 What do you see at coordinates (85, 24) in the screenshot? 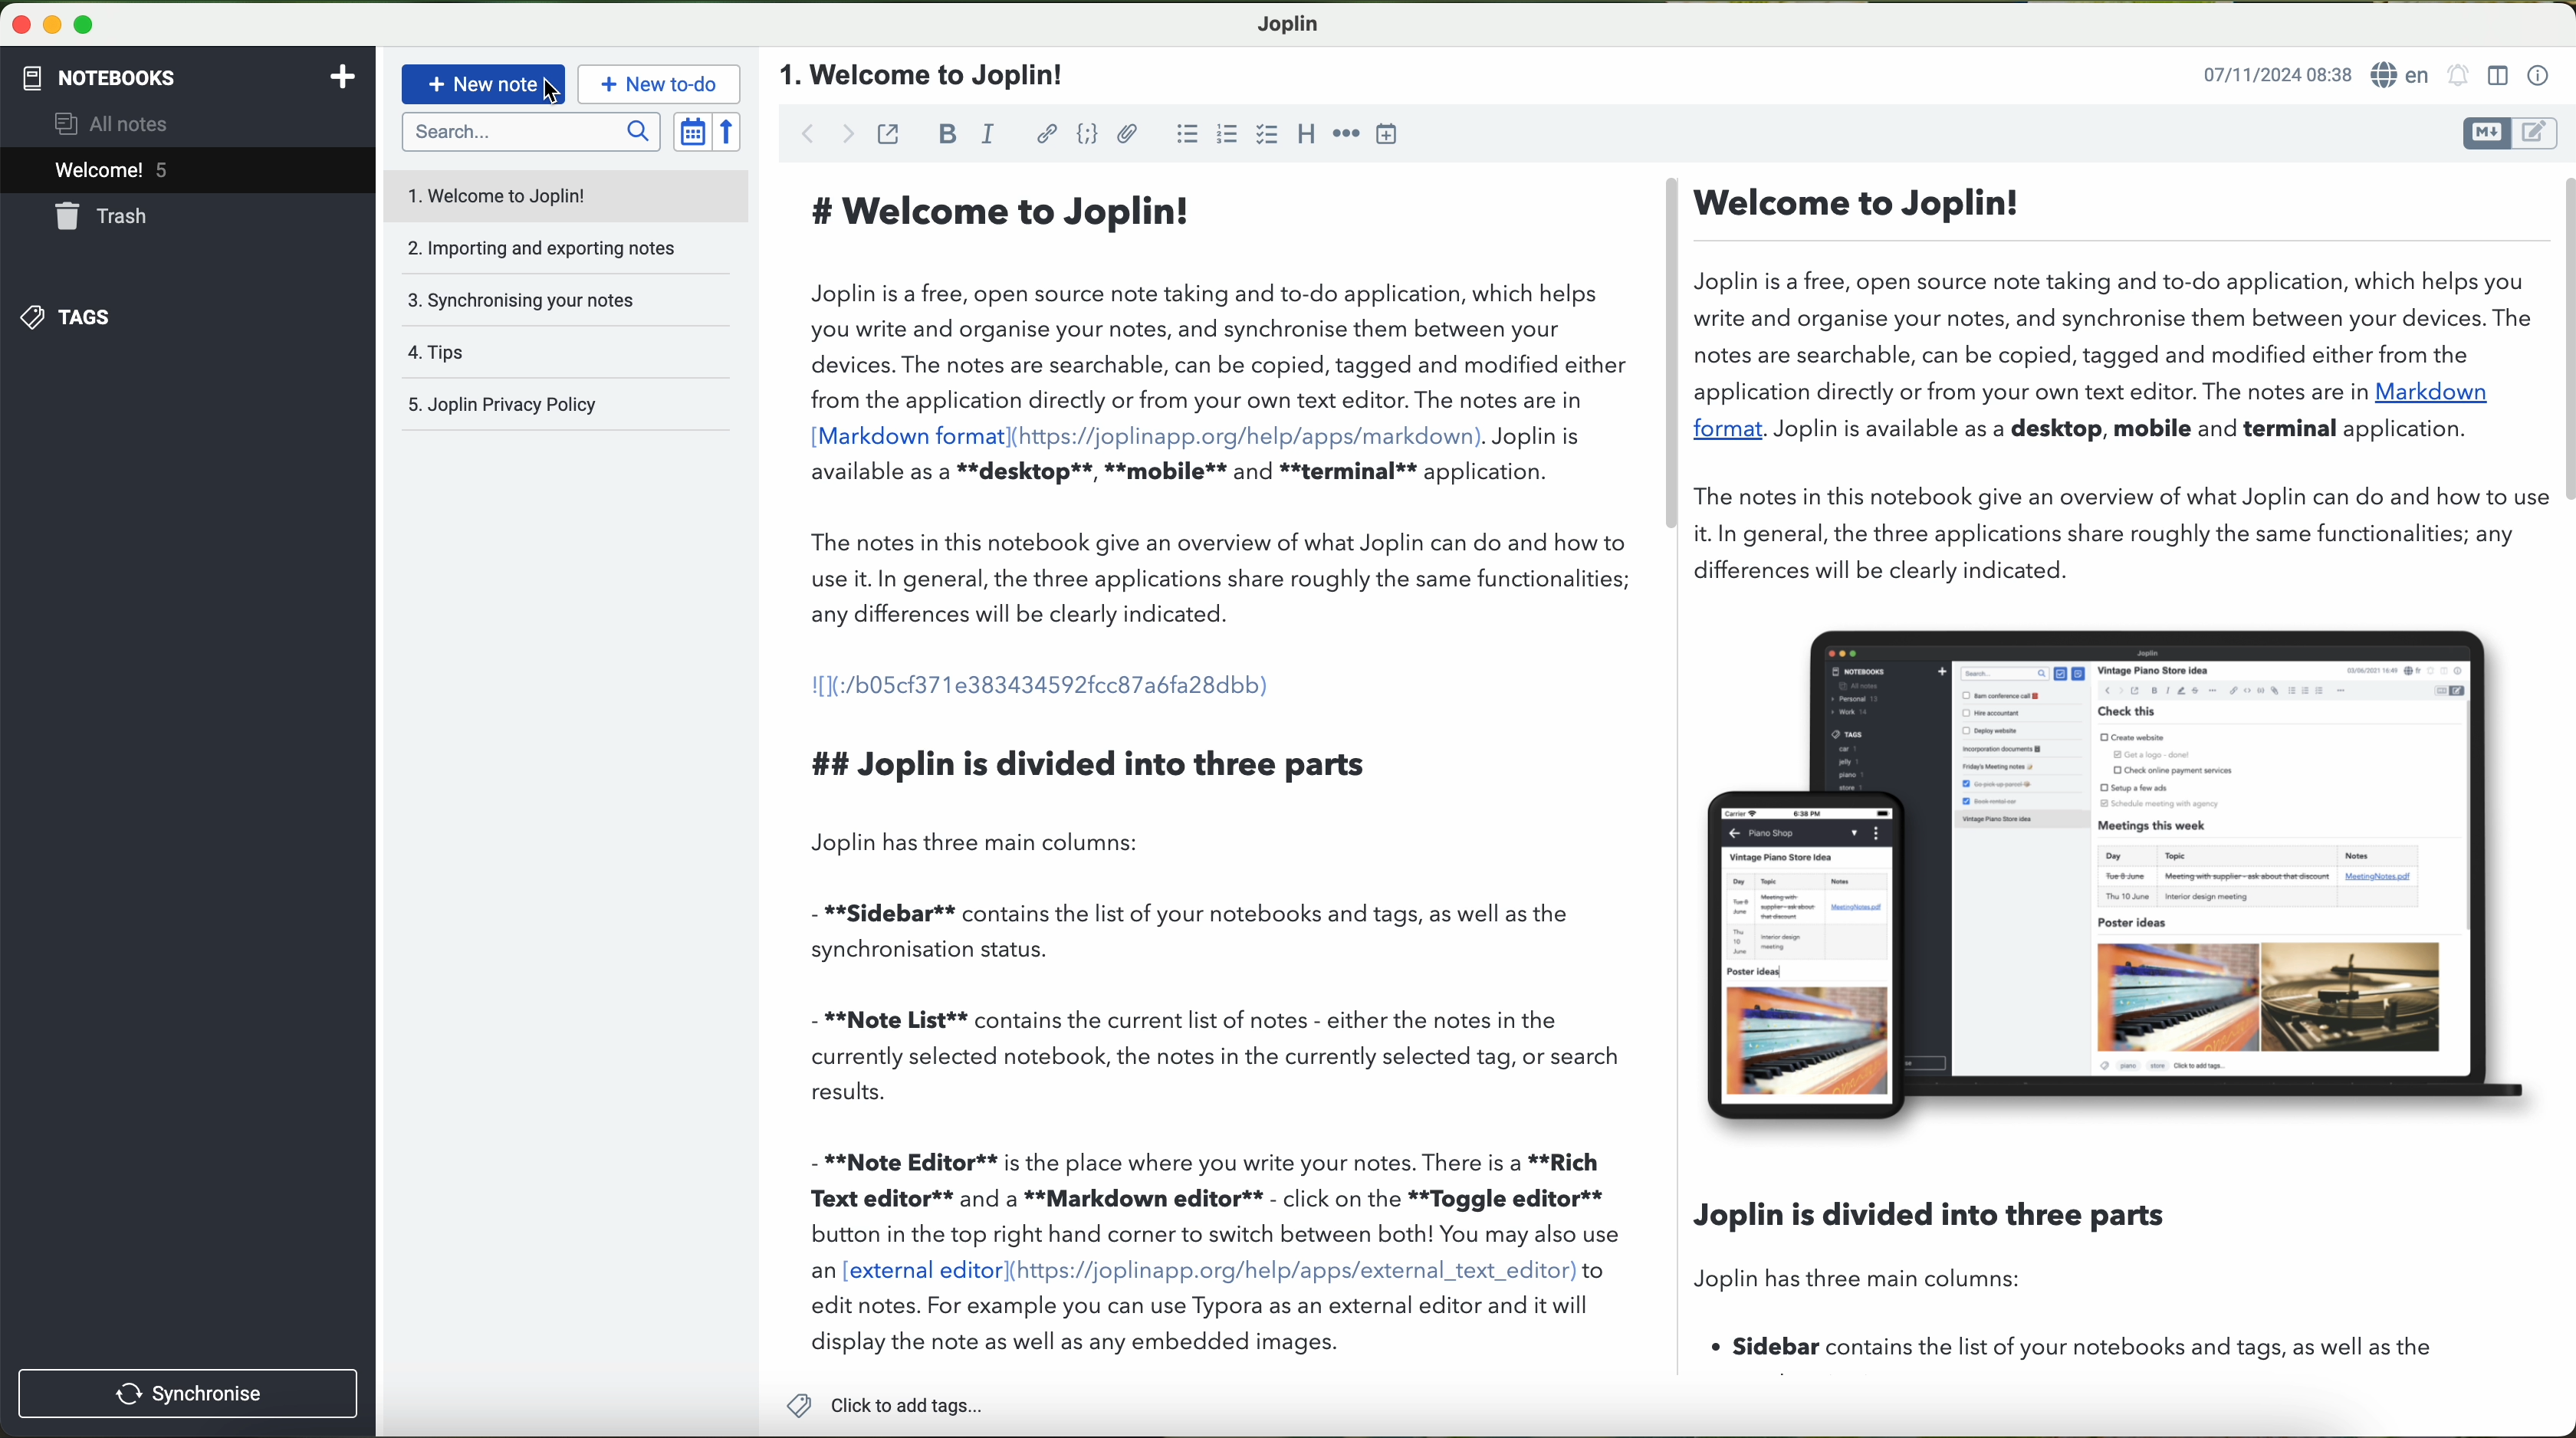
I see `maximize` at bounding box center [85, 24].